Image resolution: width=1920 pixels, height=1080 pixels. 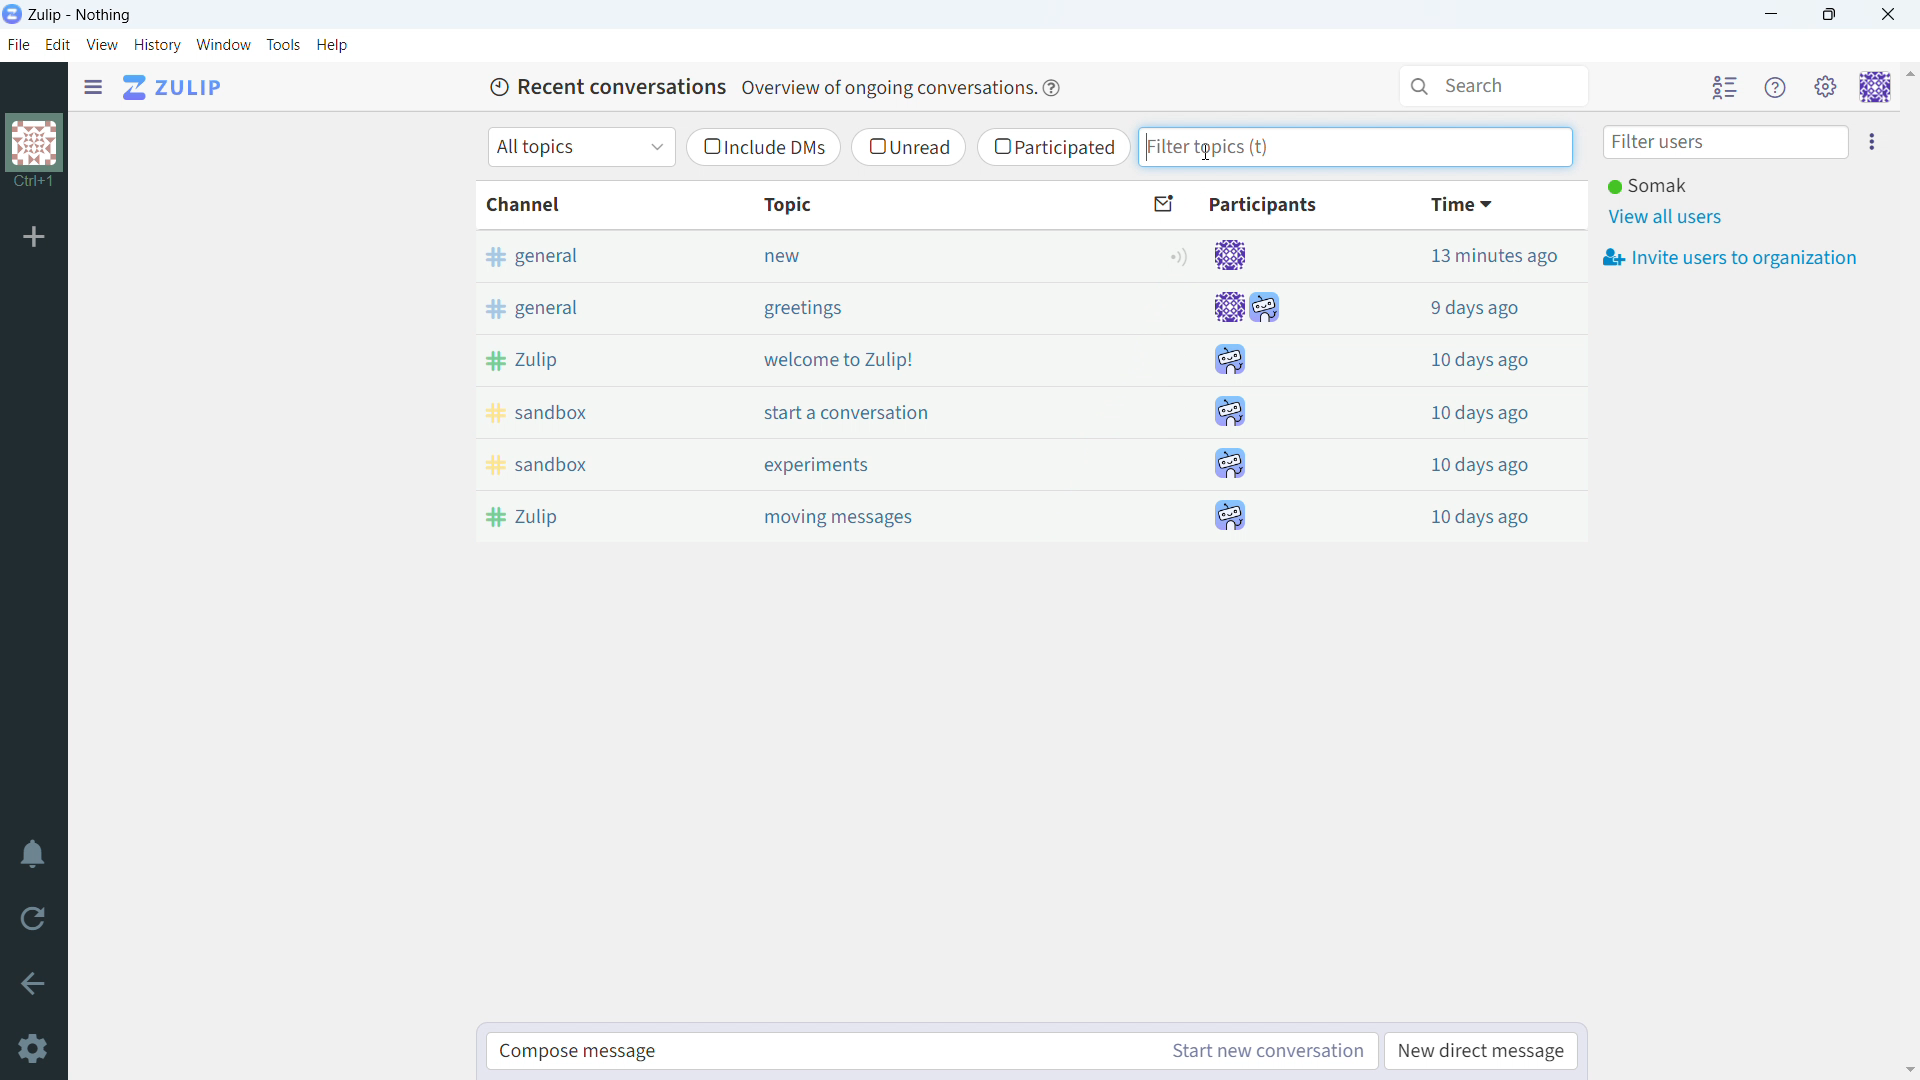 I want to click on search, so click(x=1497, y=86).